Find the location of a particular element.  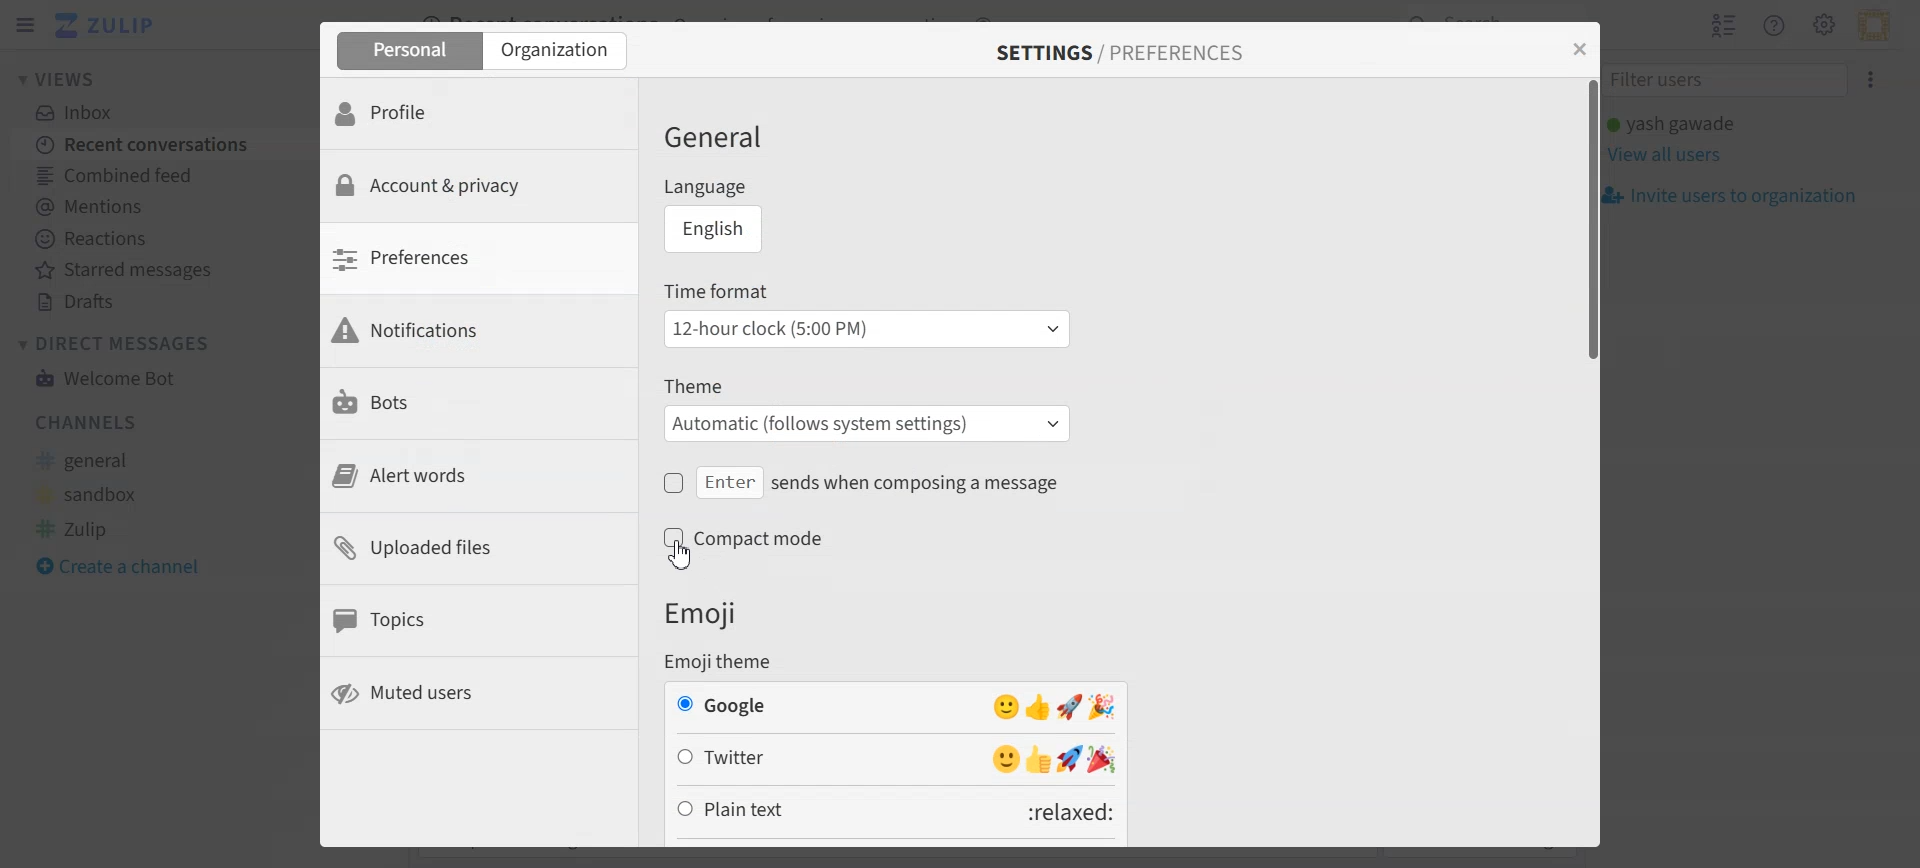

Settings / Preferences is located at coordinates (1121, 53).